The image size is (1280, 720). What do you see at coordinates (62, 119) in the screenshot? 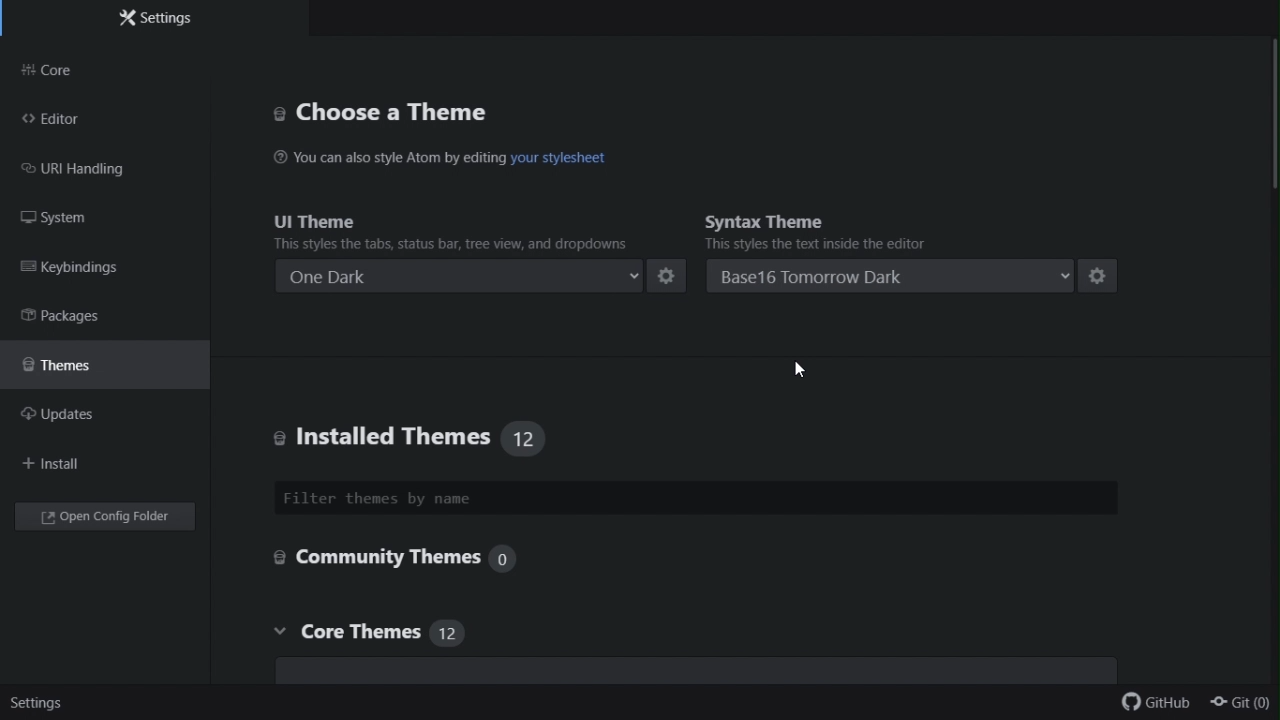
I see `editor` at bounding box center [62, 119].